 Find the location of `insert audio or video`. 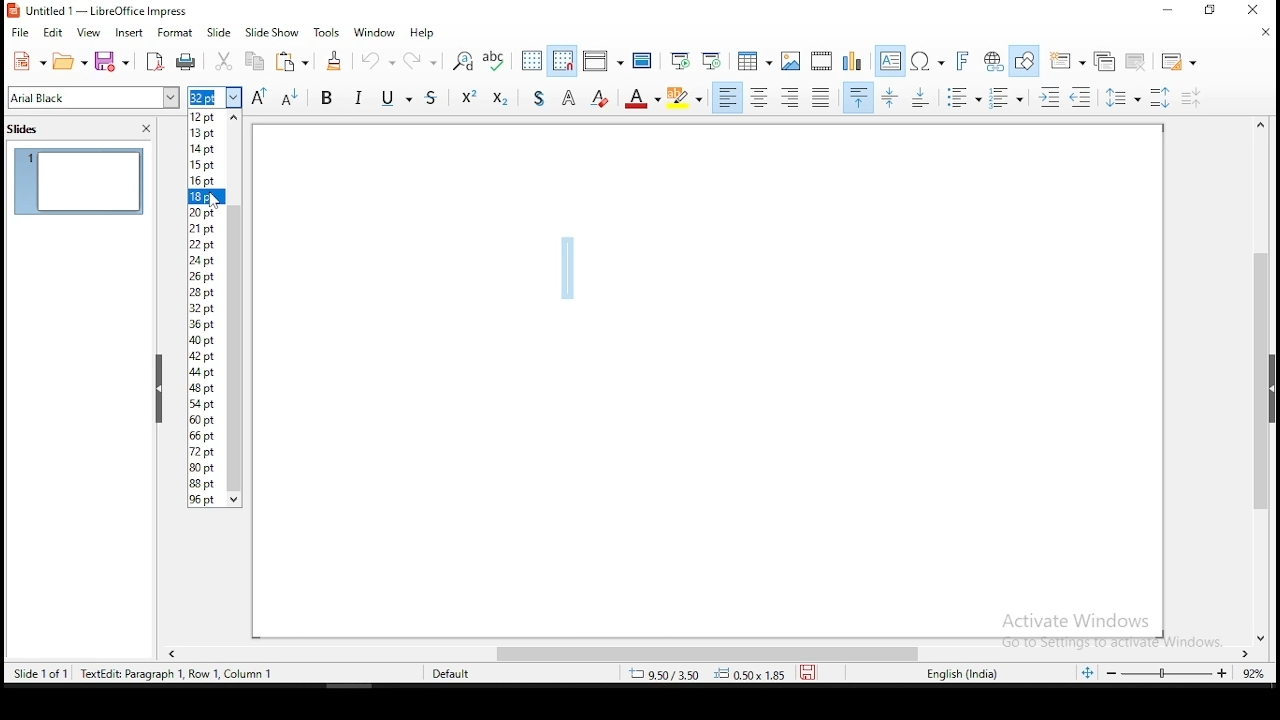

insert audio or video is located at coordinates (823, 59).